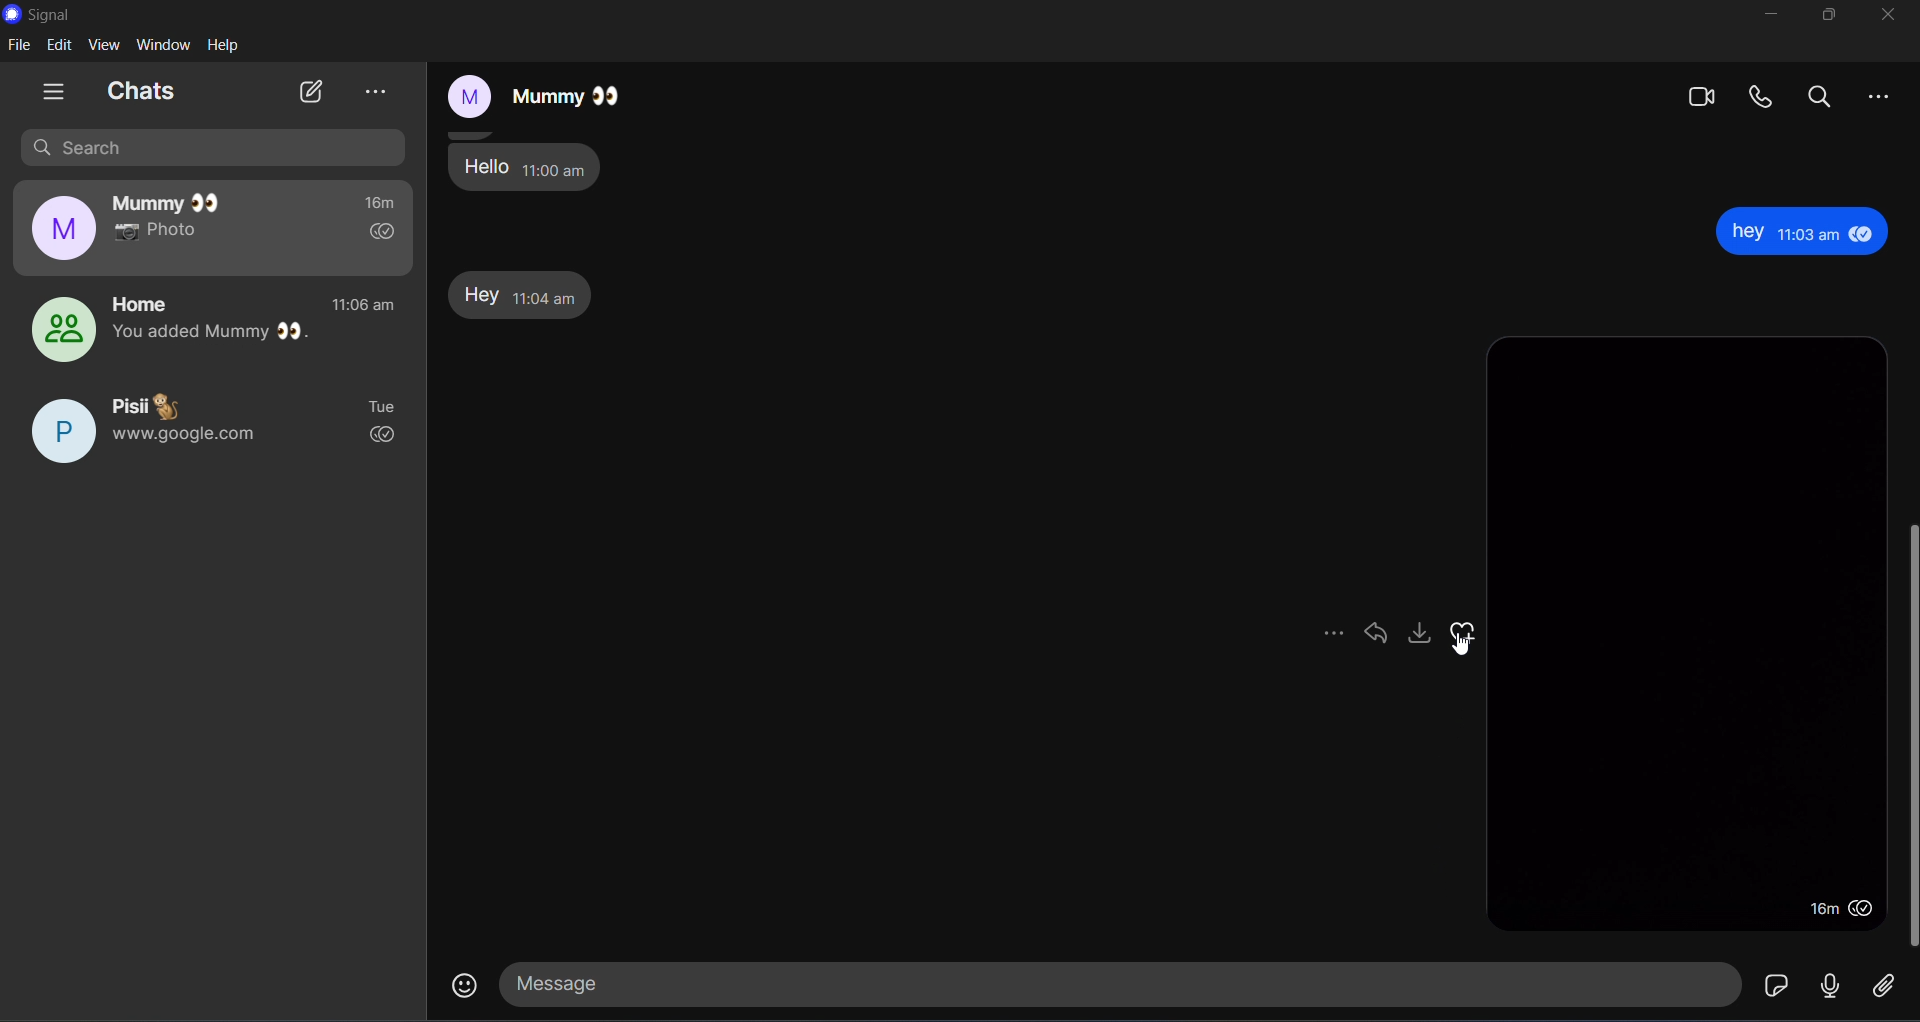 The height and width of the screenshot is (1022, 1920). What do you see at coordinates (1778, 983) in the screenshot?
I see `sticker` at bounding box center [1778, 983].